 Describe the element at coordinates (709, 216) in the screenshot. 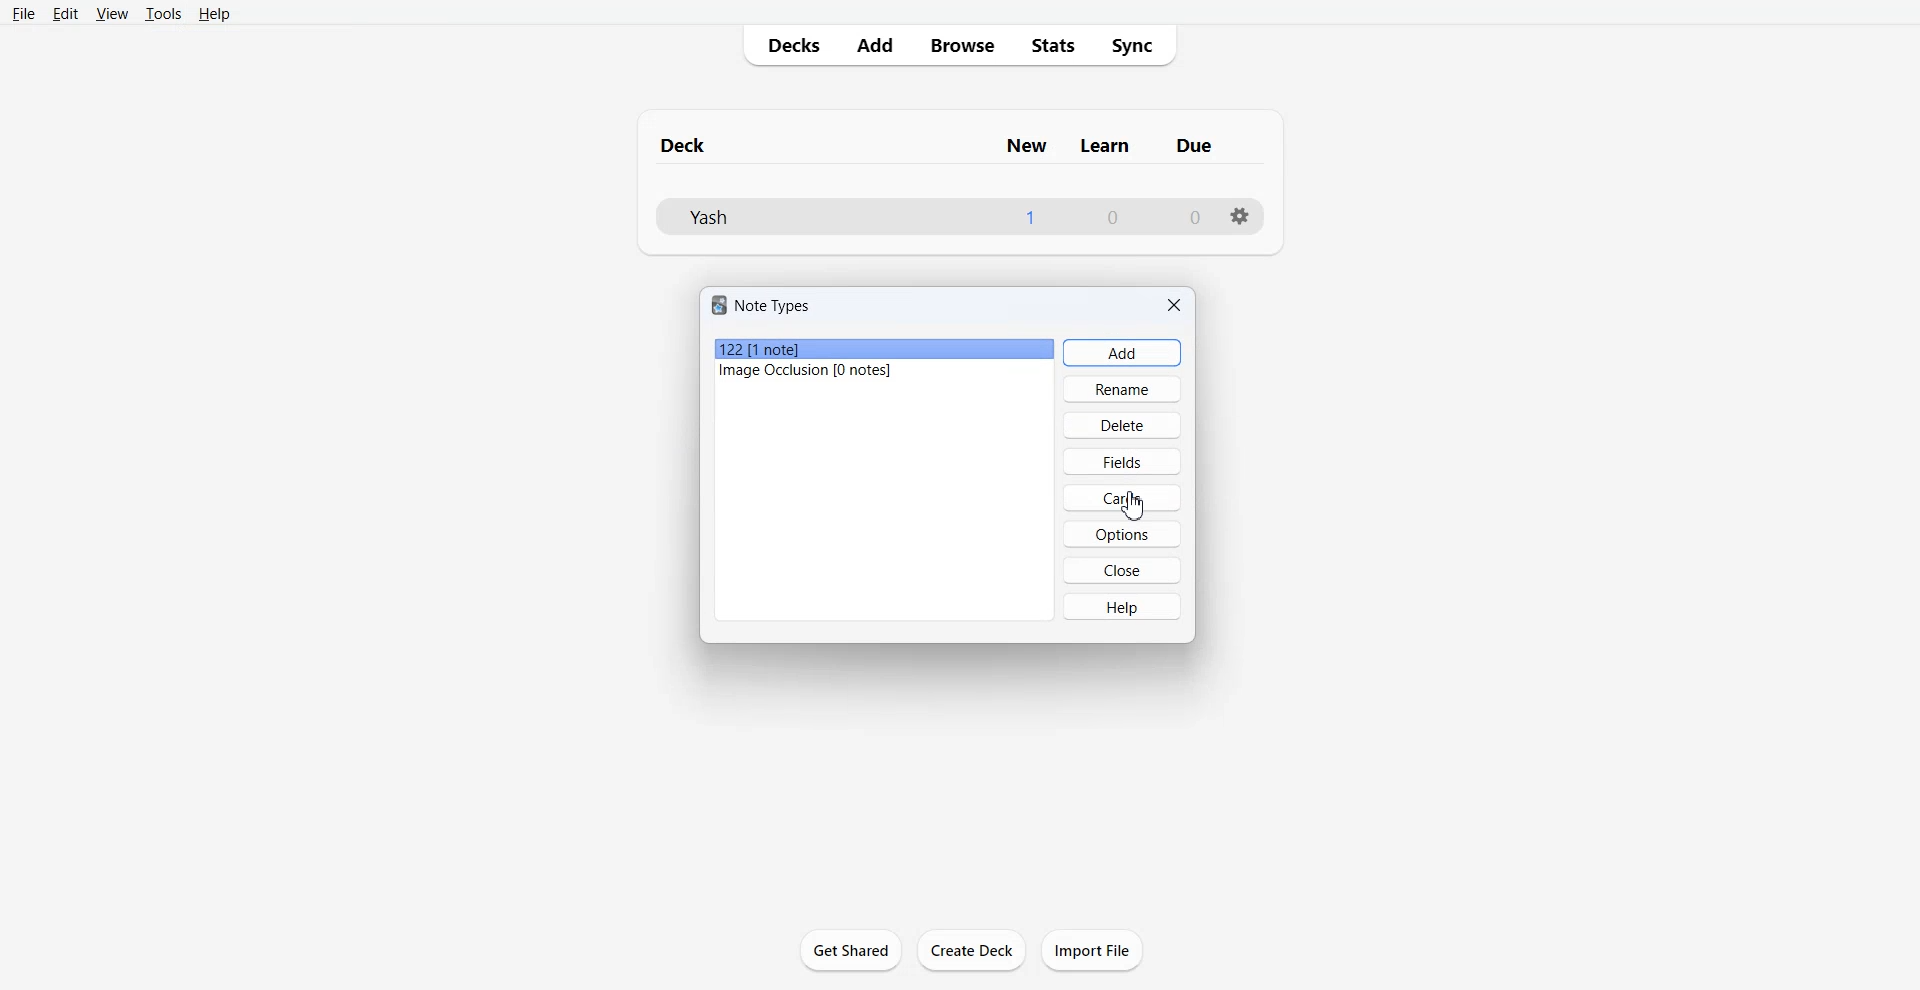

I see `Yash` at that location.